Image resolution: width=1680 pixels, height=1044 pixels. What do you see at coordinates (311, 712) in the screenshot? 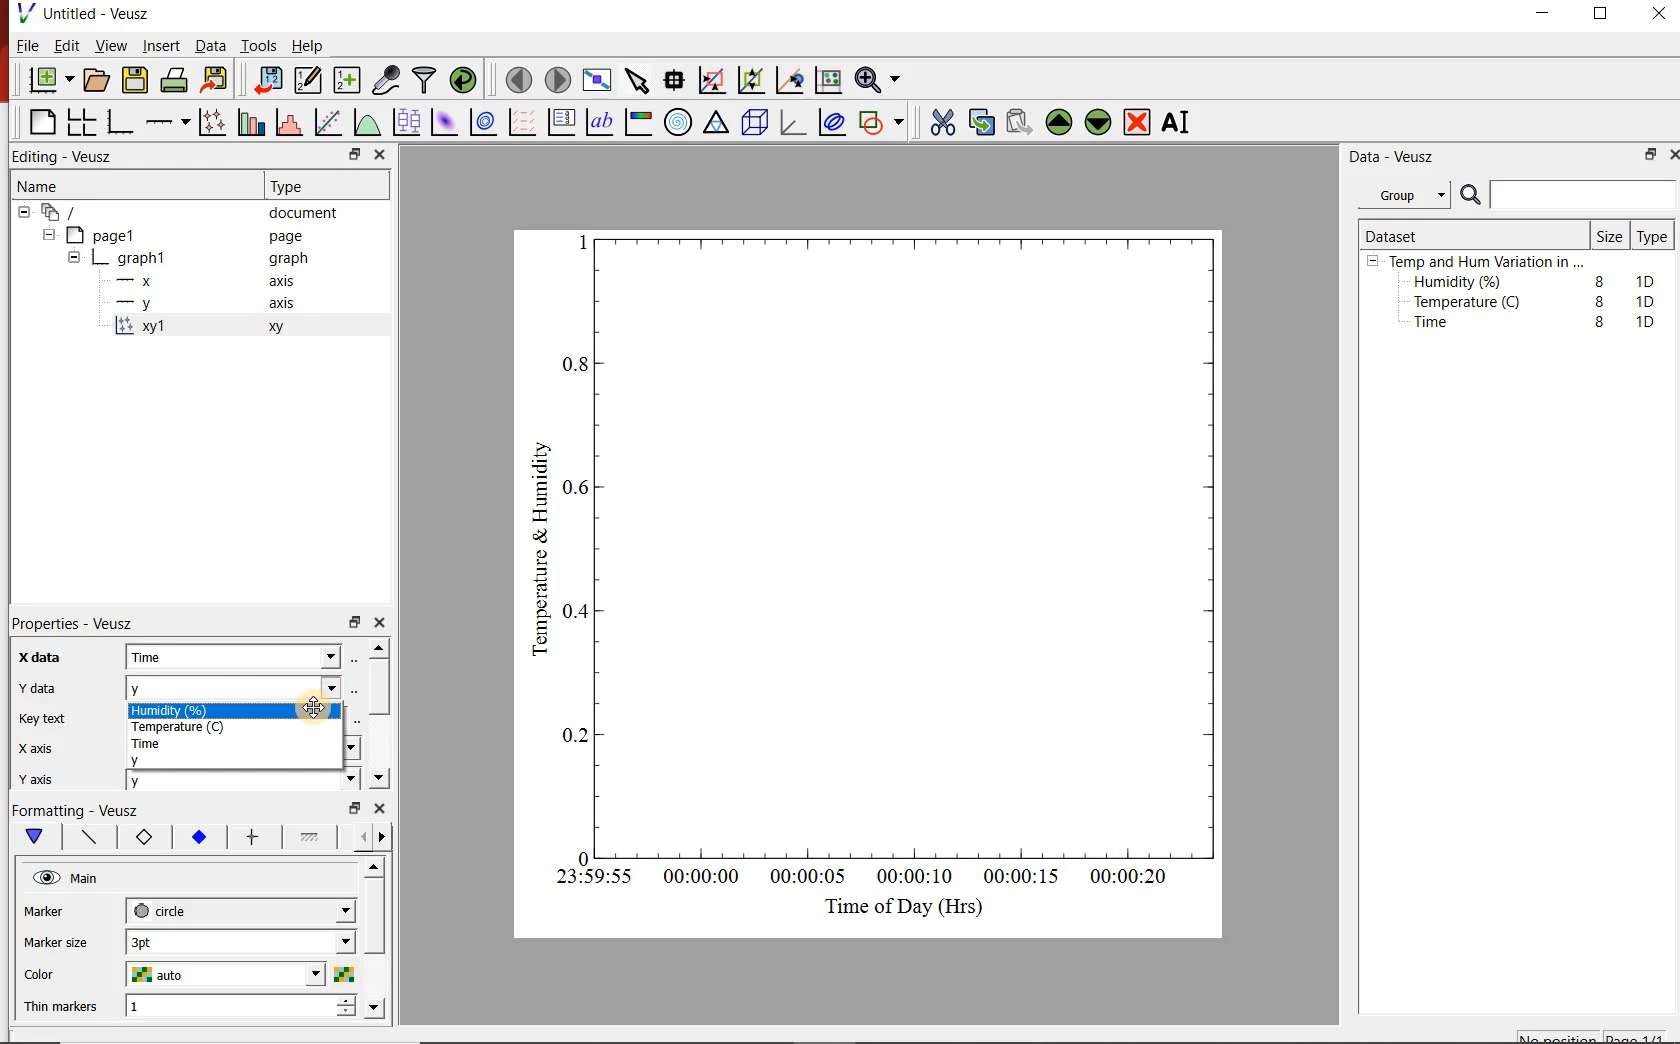
I see `Cursor` at bounding box center [311, 712].